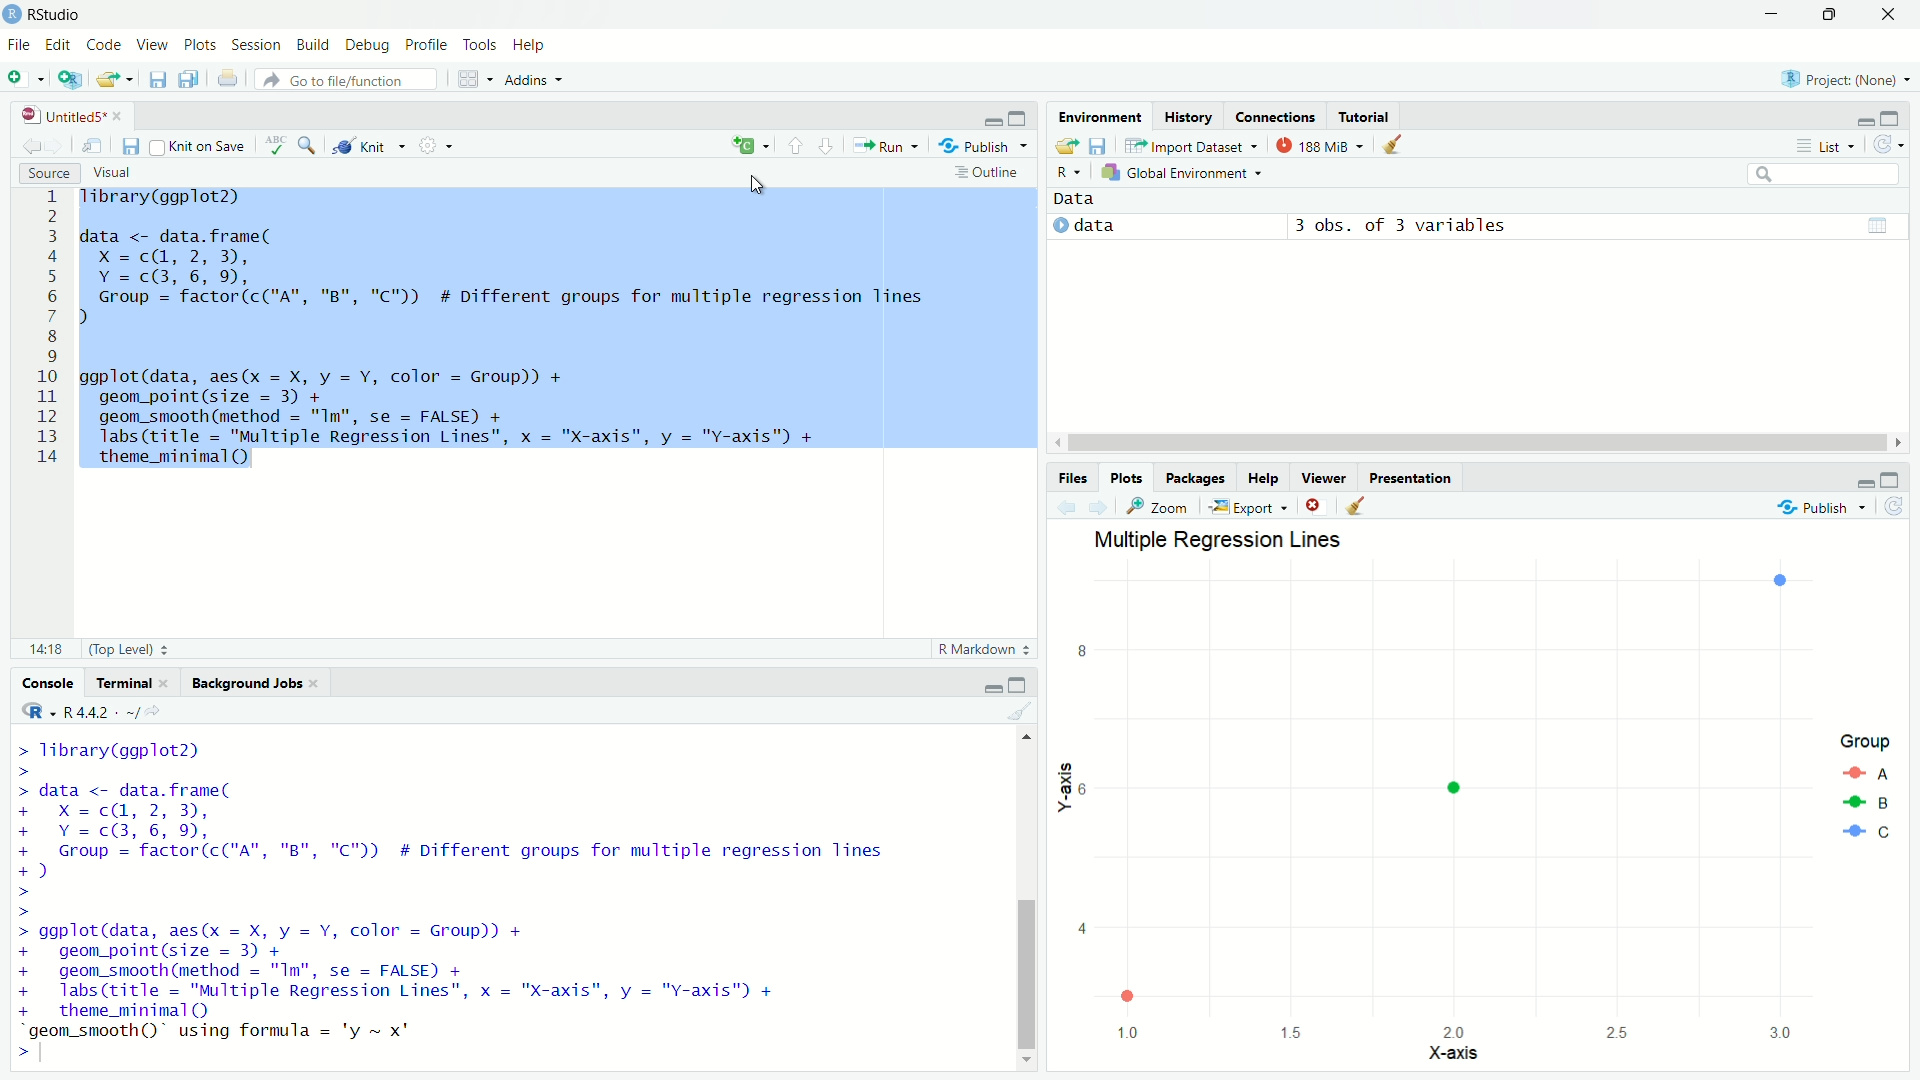  Describe the element at coordinates (272, 145) in the screenshot. I see `abc` at that location.